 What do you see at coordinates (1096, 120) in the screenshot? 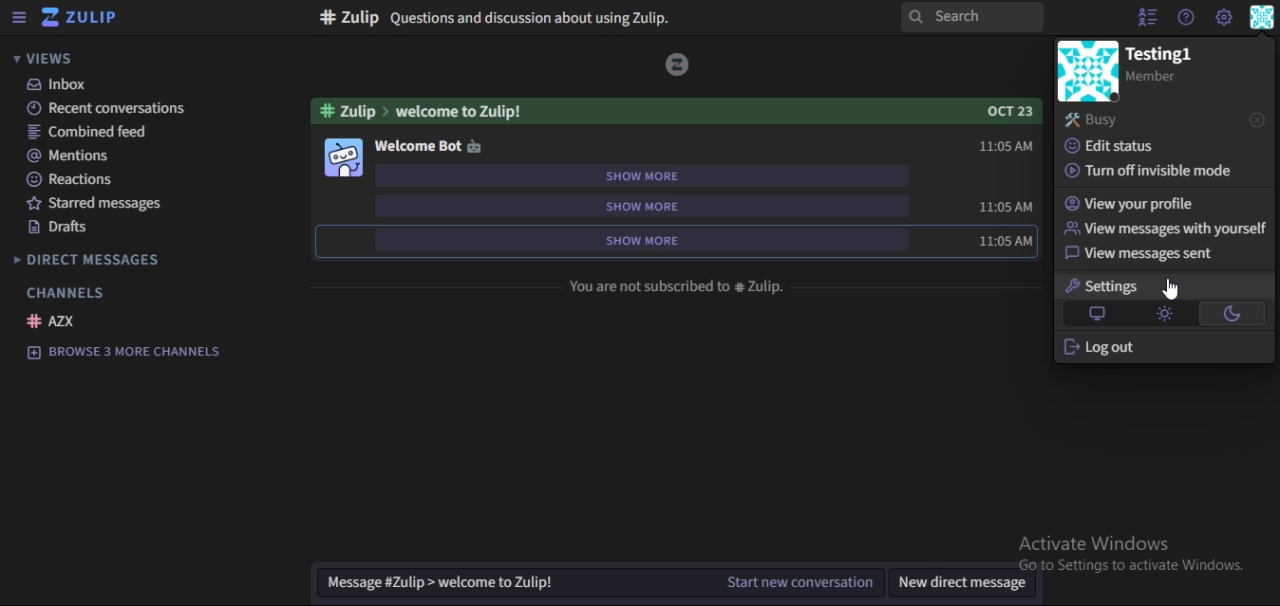
I see `busy` at bounding box center [1096, 120].